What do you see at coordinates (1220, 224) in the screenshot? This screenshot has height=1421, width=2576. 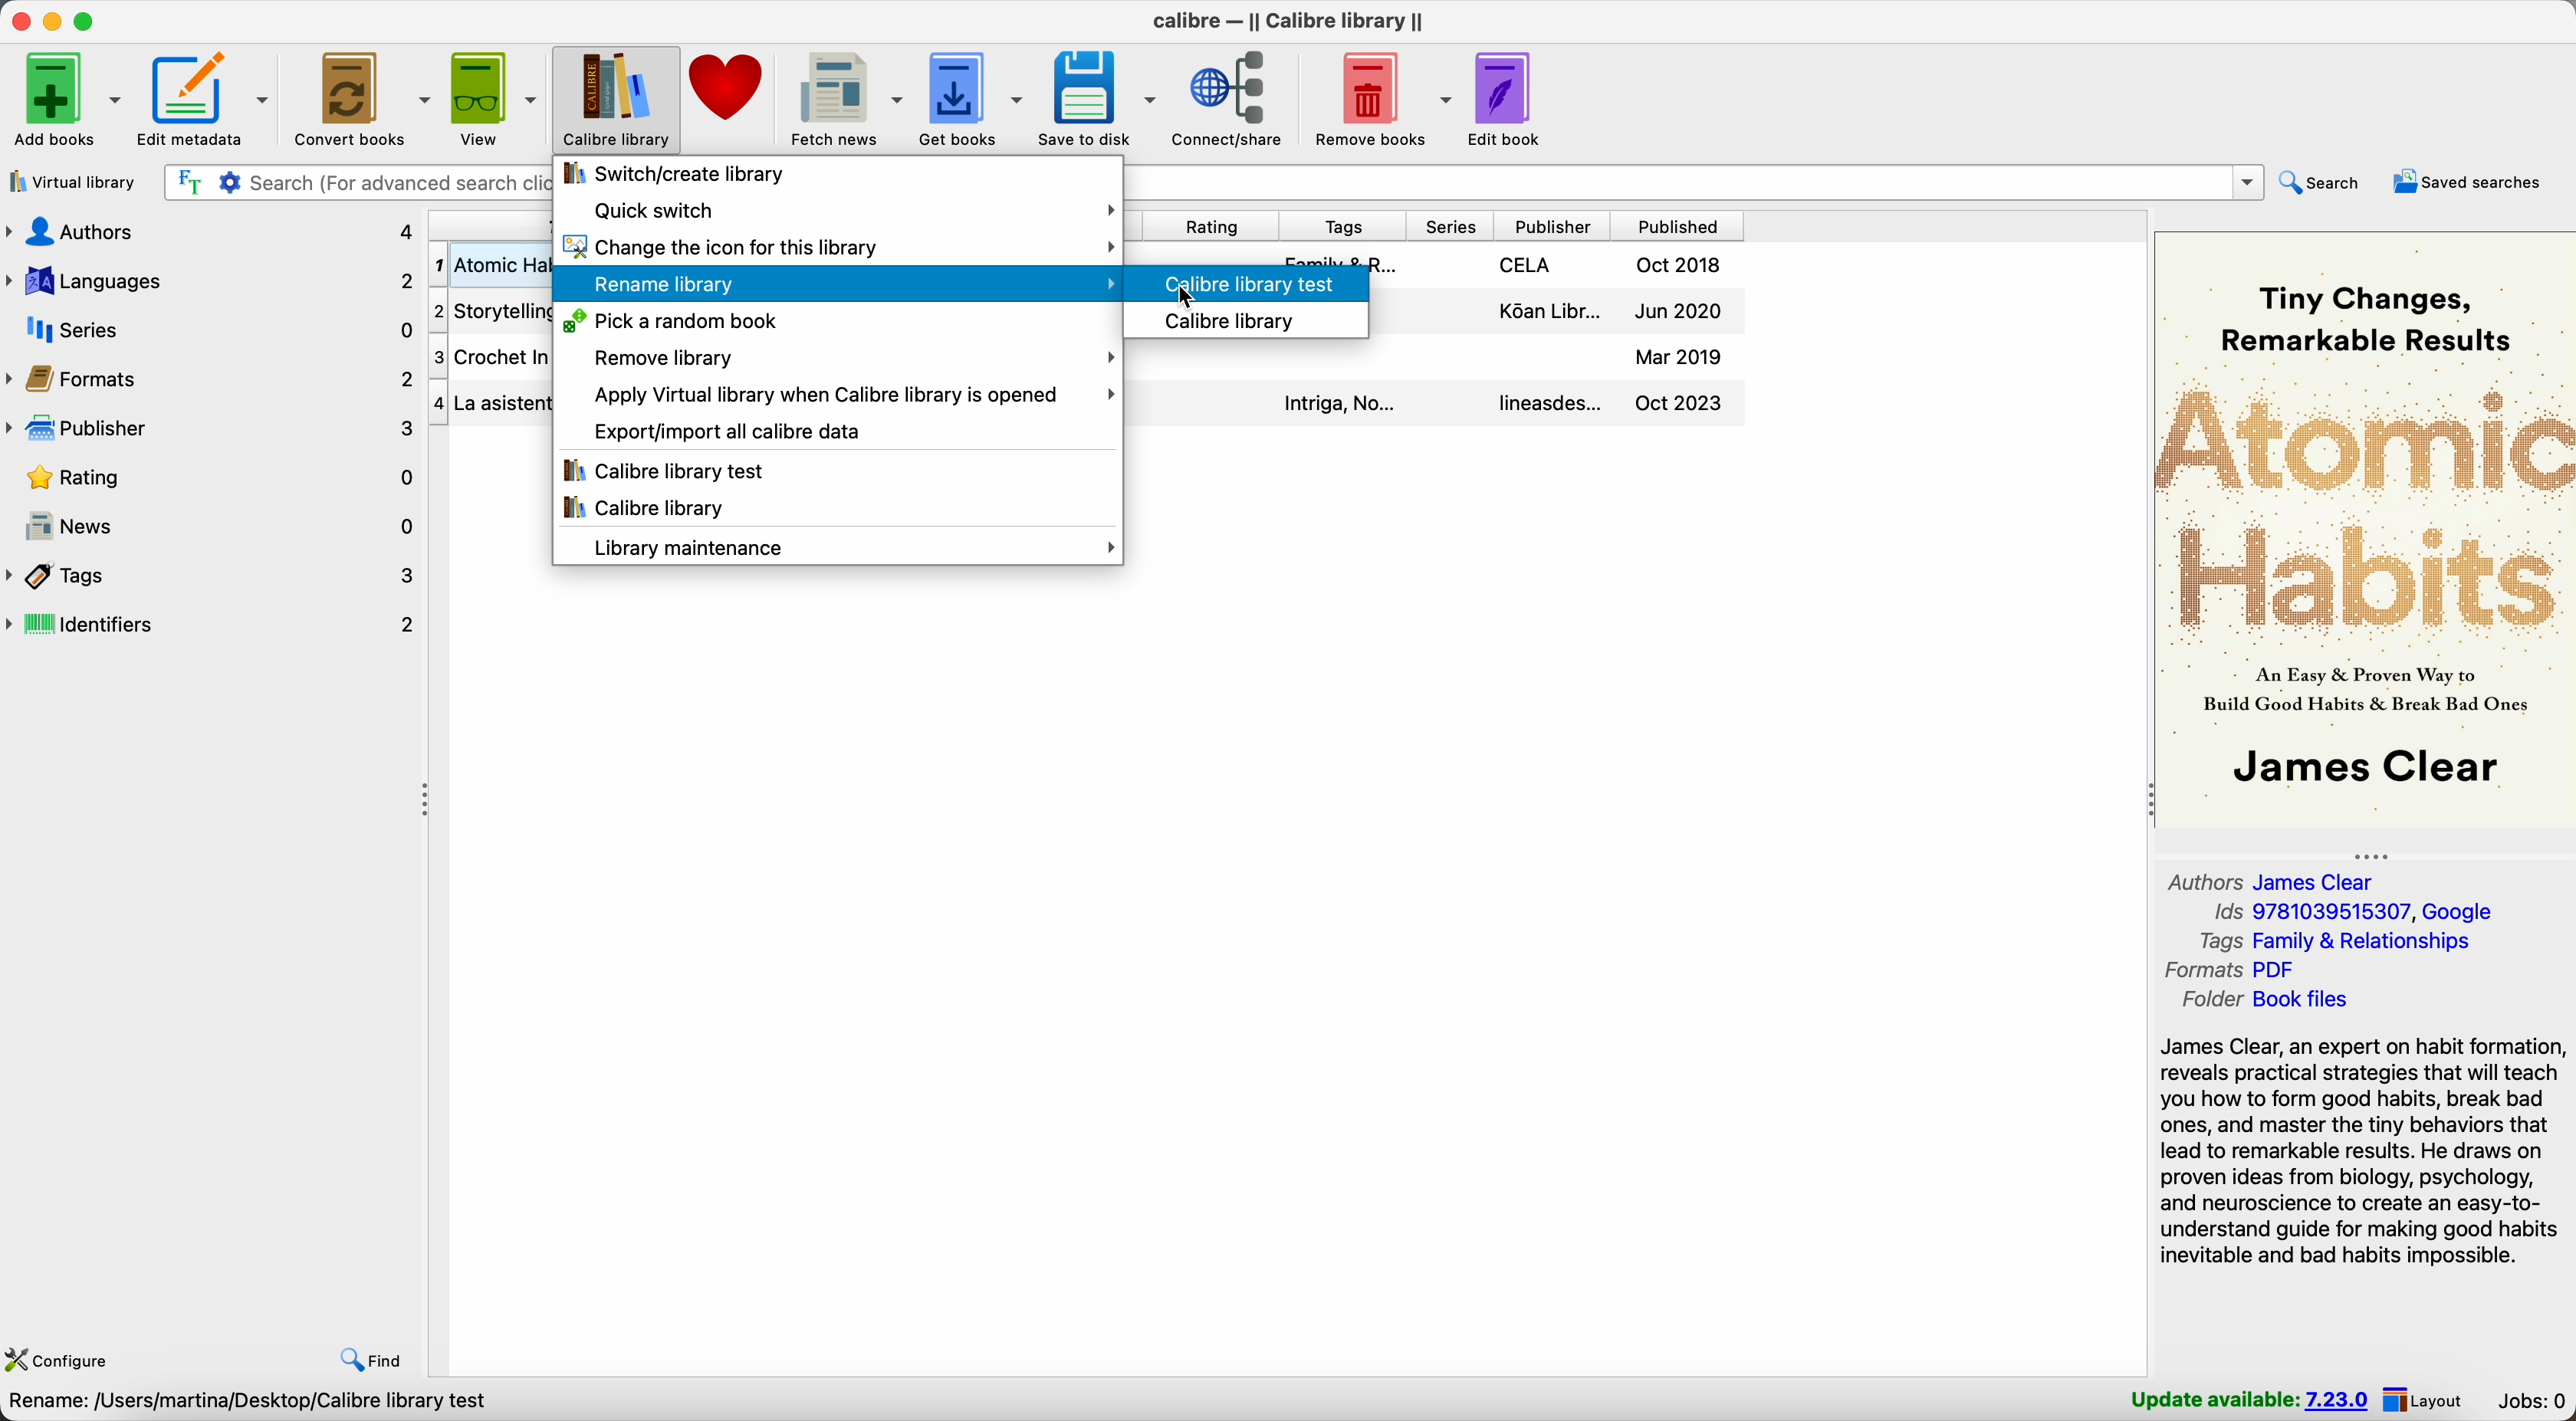 I see `rating` at bounding box center [1220, 224].